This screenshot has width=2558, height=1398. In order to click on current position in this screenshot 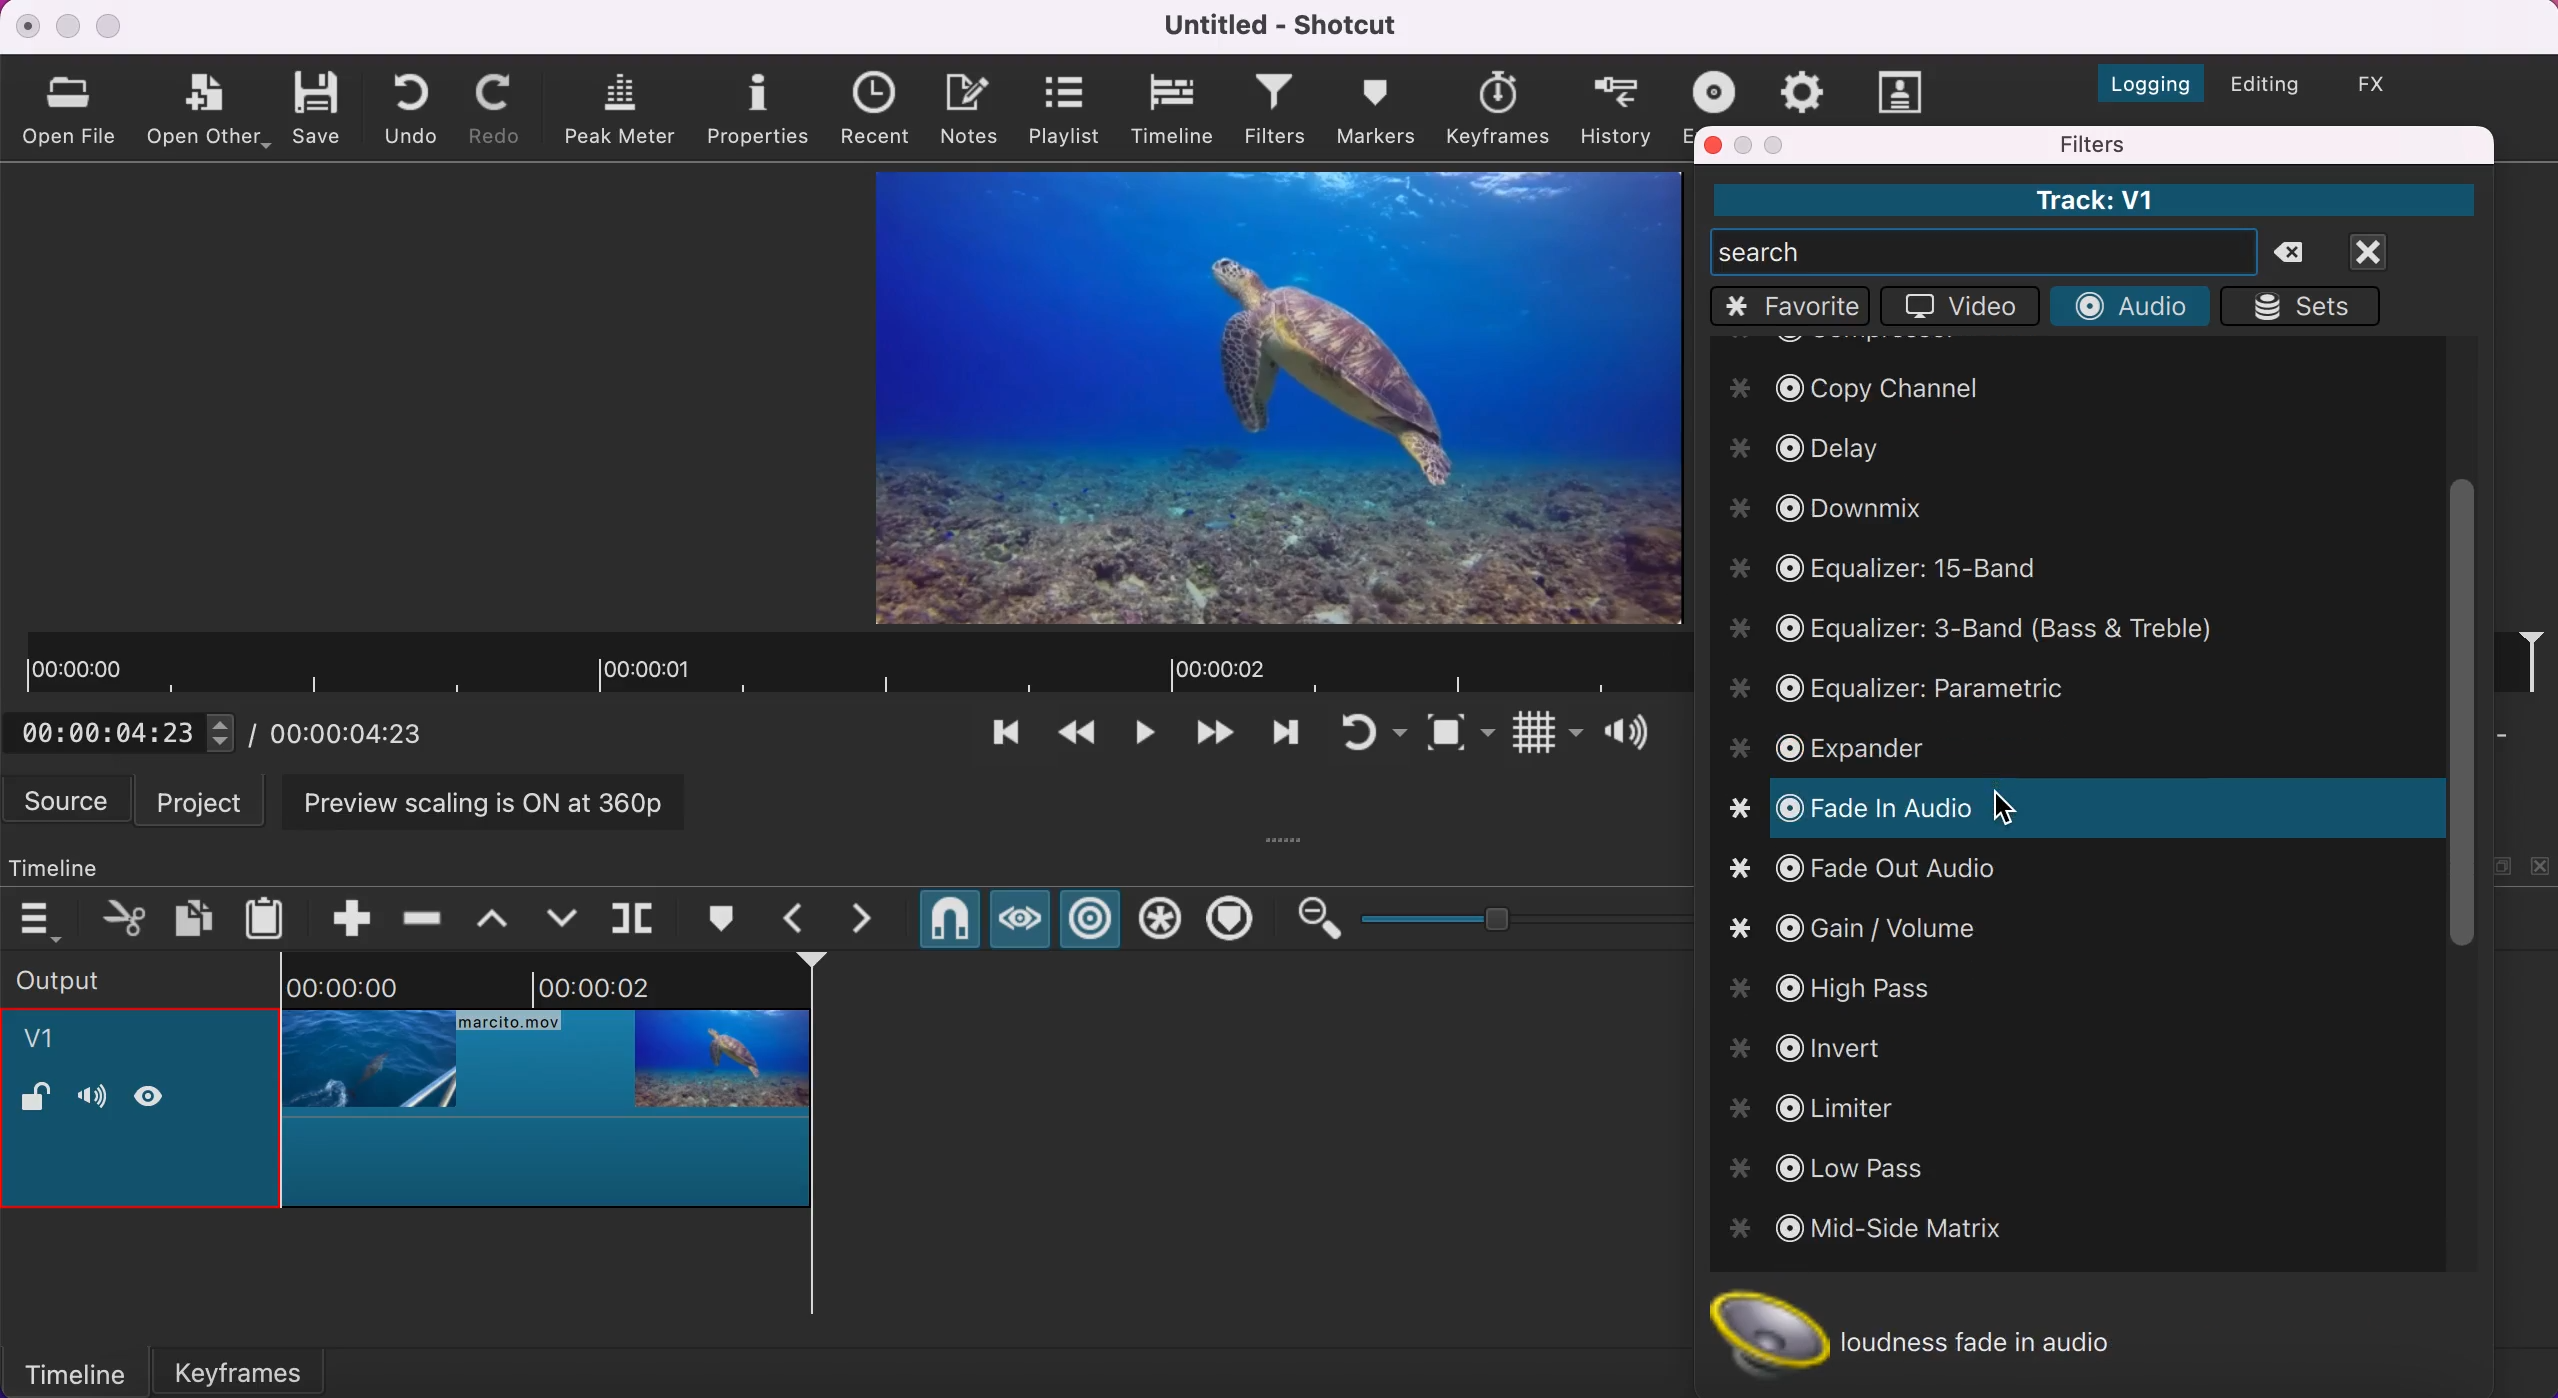, I will do `click(129, 732)`.